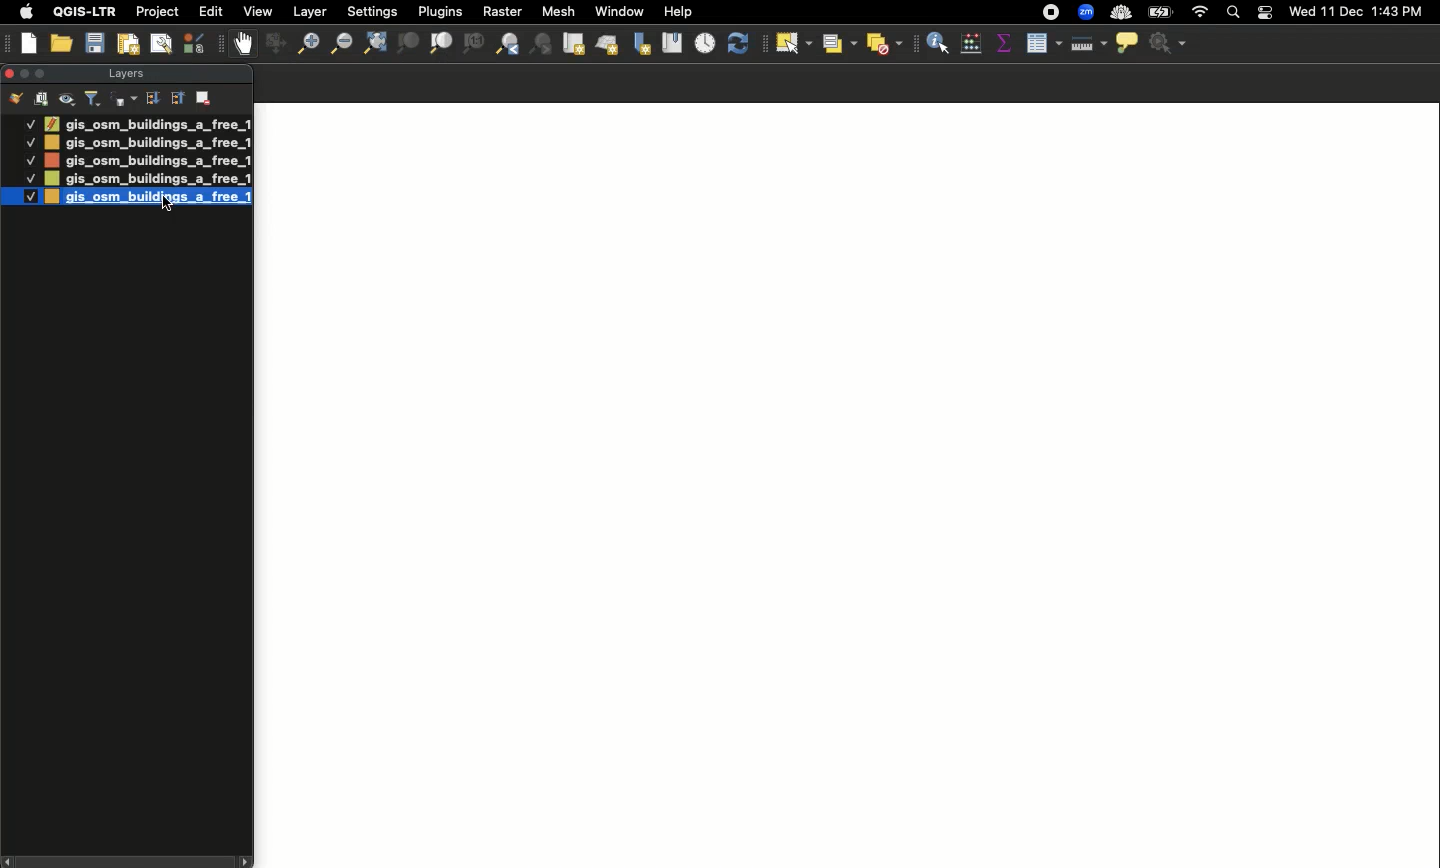 The image size is (1440, 868). I want to click on 1:43 PM, so click(1400, 11).